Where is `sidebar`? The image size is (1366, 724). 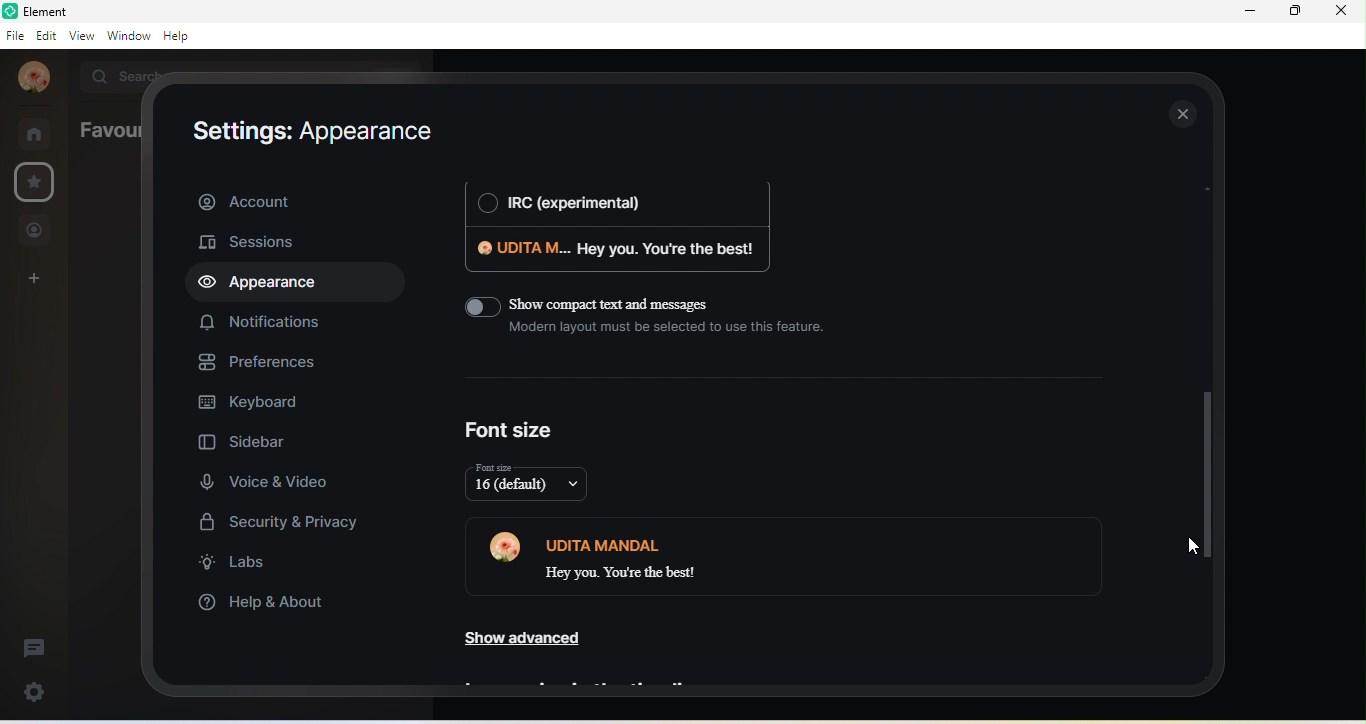
sidebar is located at coordinates (264, 439).